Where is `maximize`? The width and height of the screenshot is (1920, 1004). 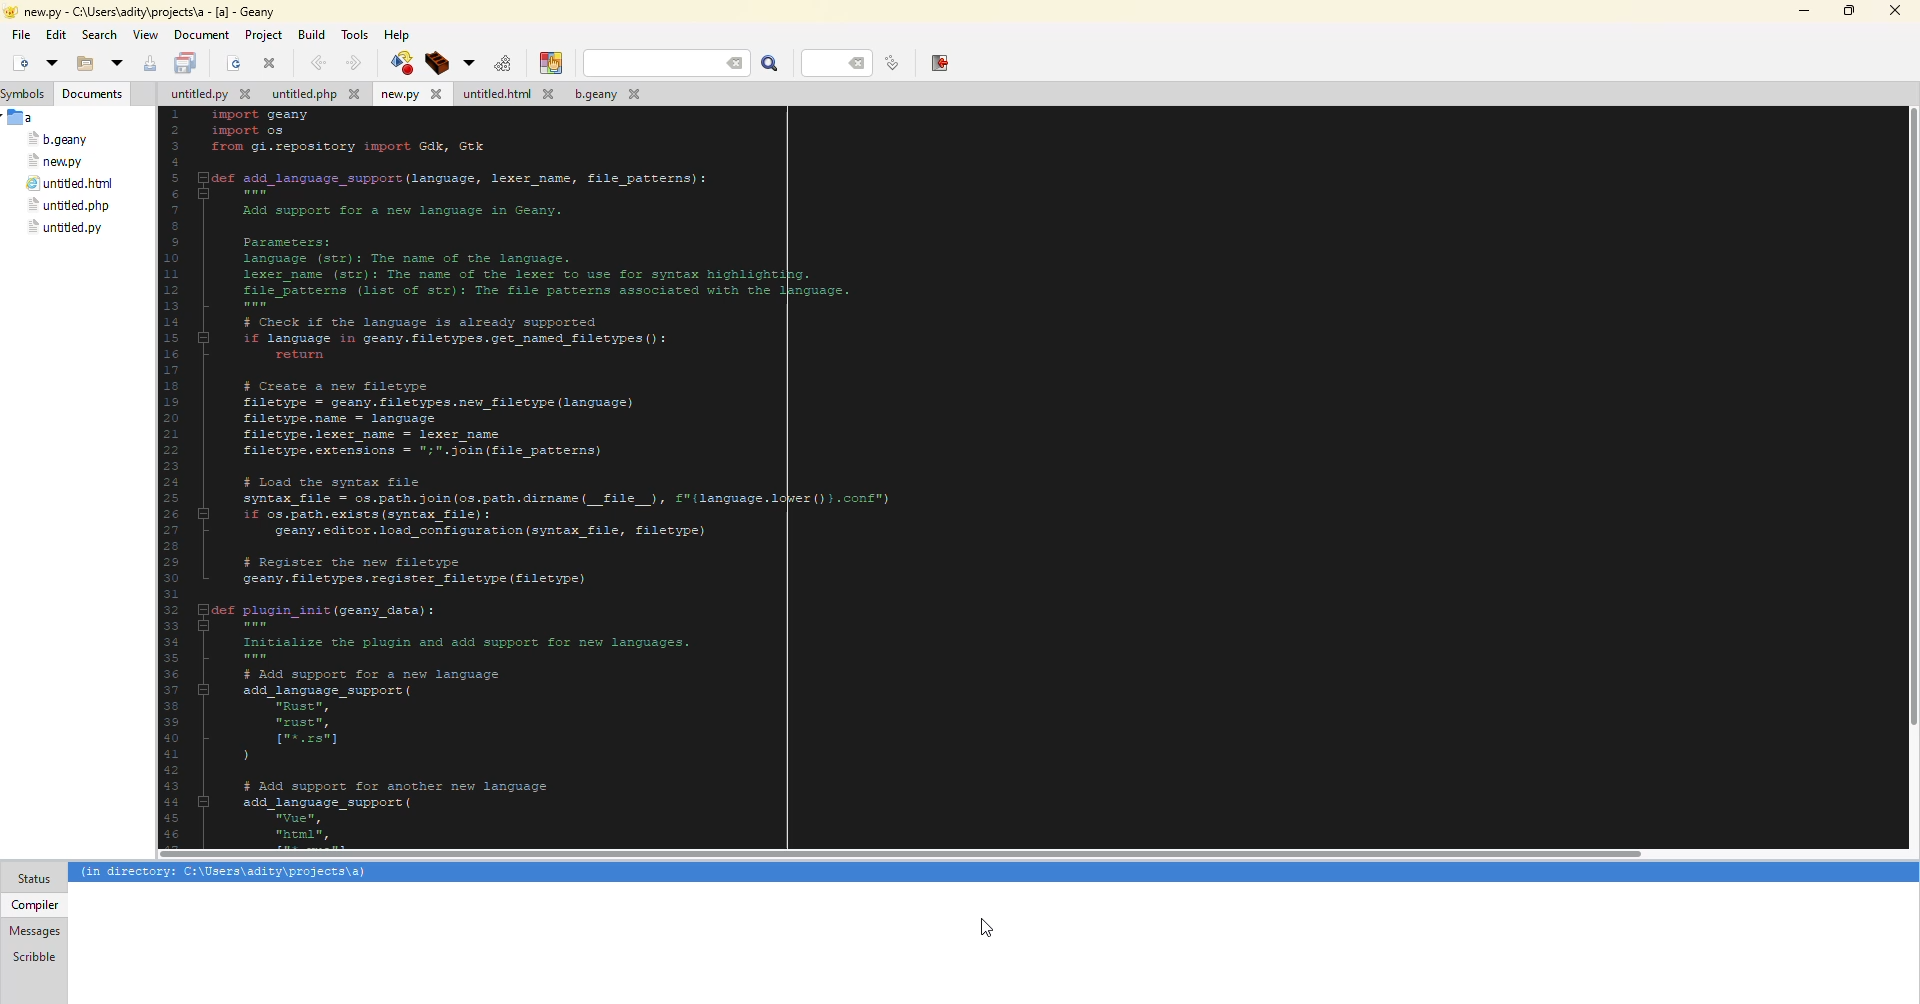 maximize is located at coordinates (1846, 10).